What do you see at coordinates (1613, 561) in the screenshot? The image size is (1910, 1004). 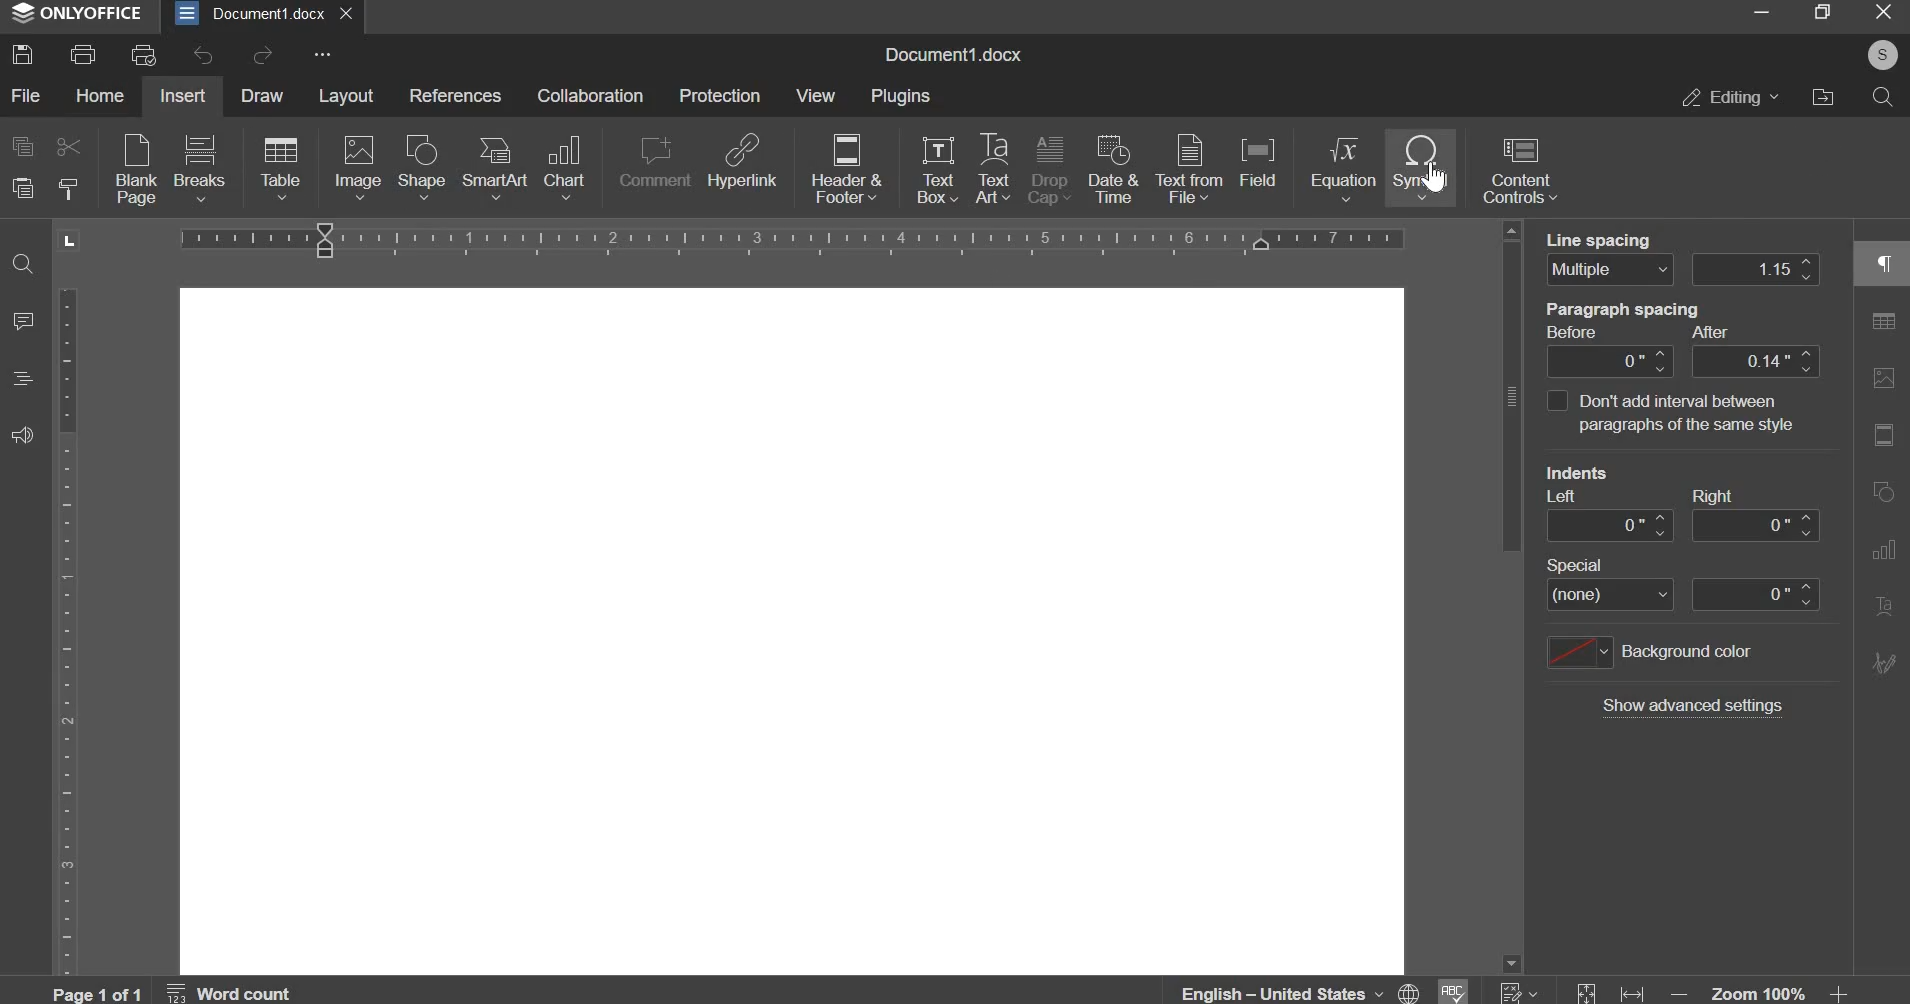 I see `spacial` at bounding box center [1613, 561].